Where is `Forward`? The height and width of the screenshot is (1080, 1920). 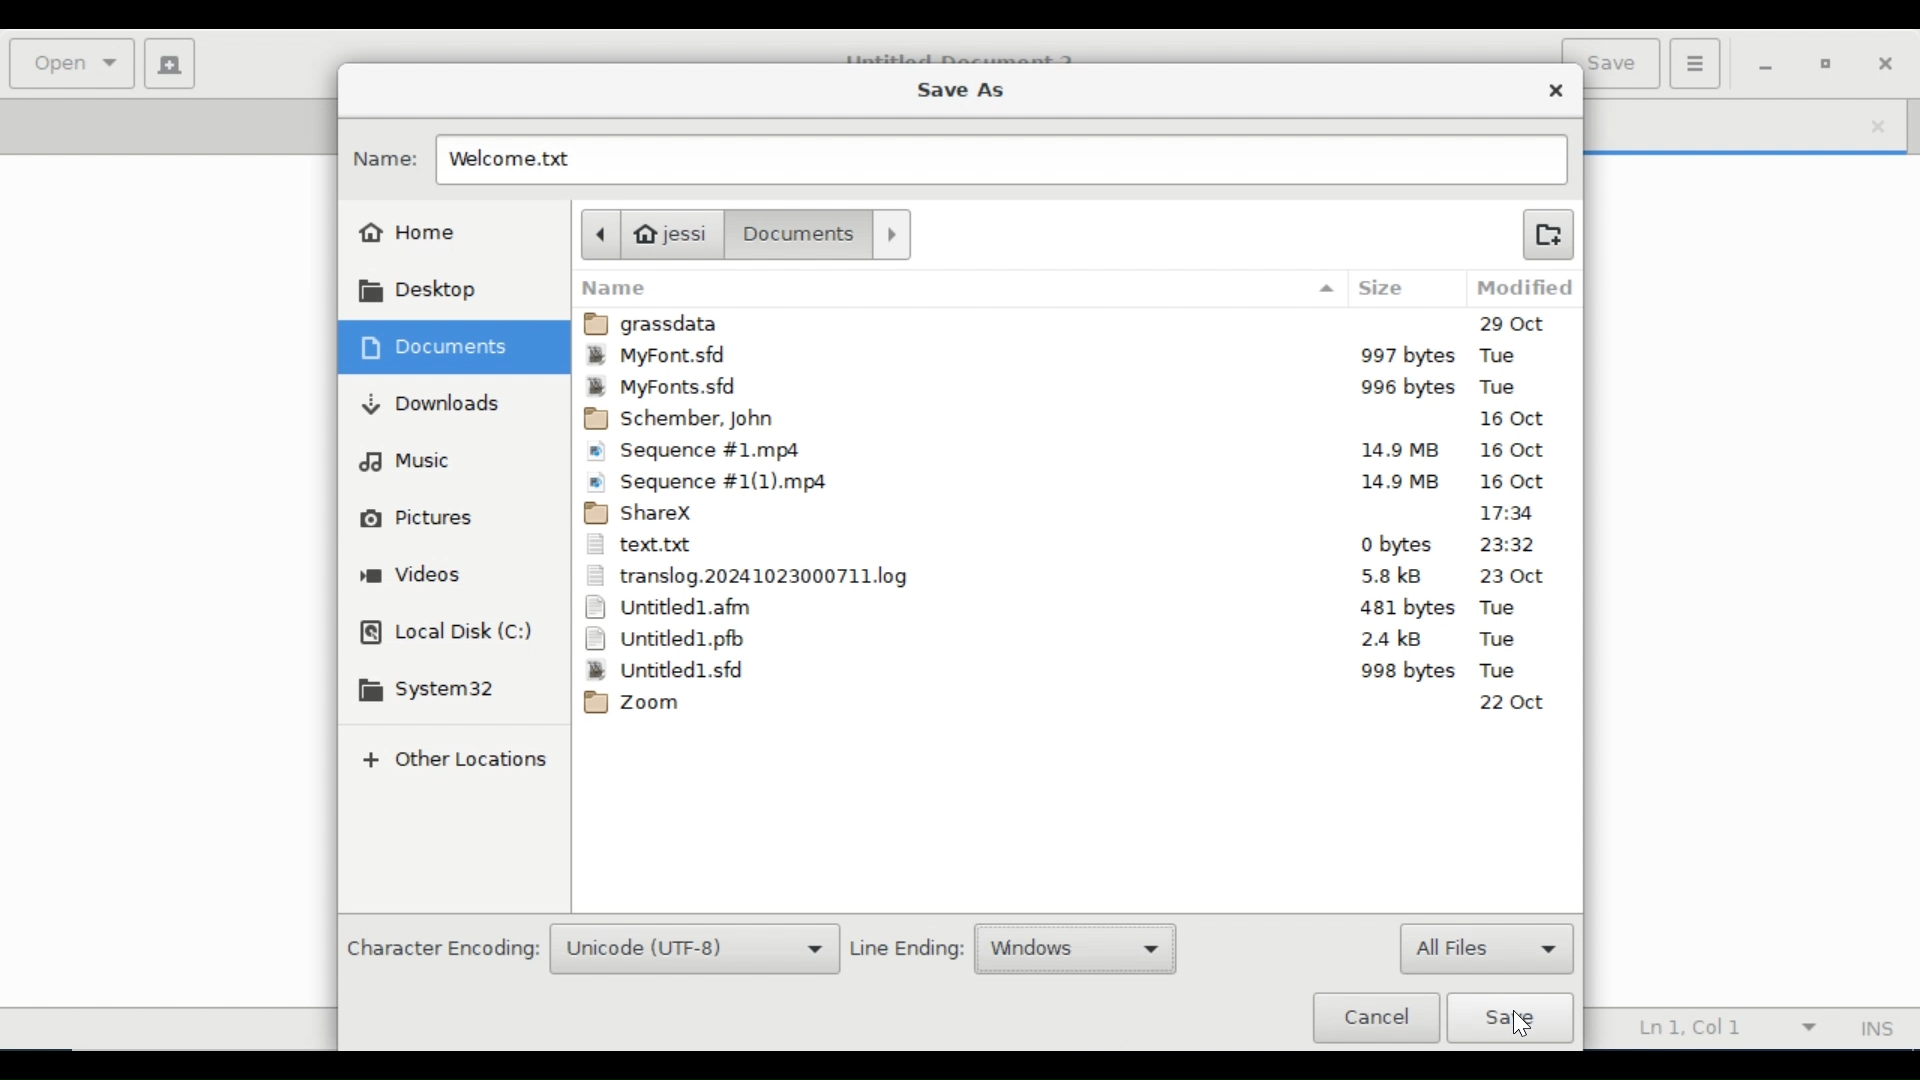
Forward is located at coordinates (892, 234).